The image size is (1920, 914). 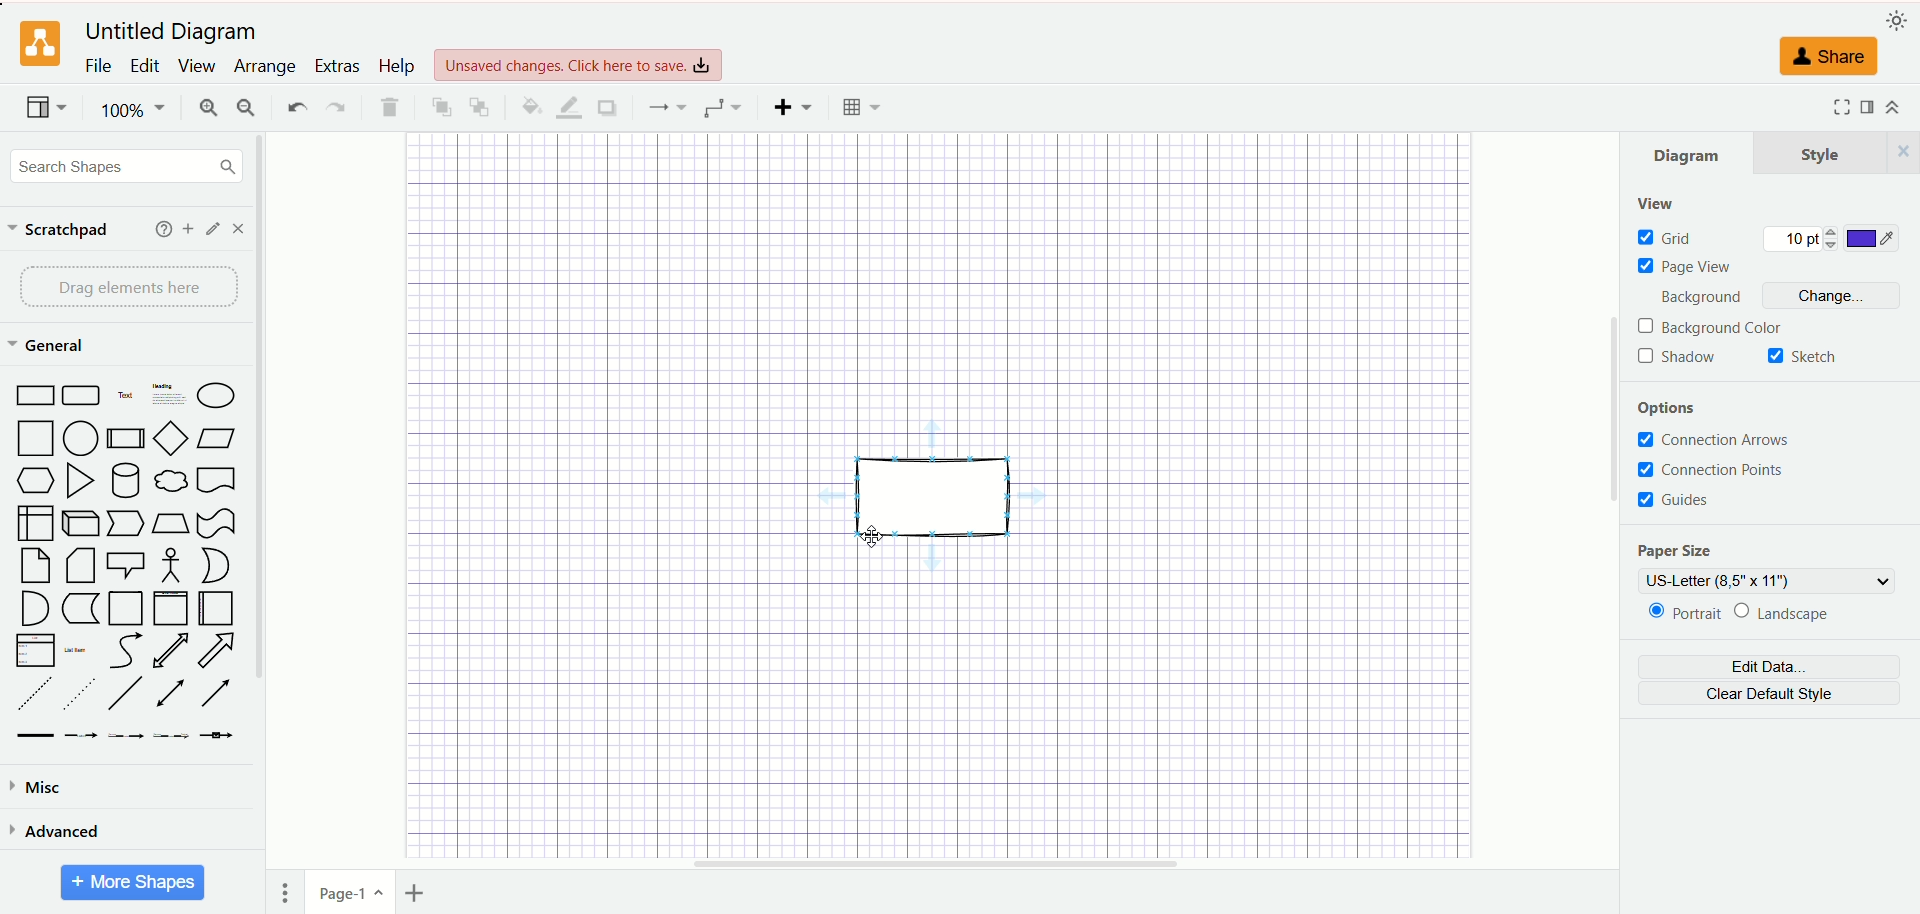 I want to click on drag elements here, so click(x=128, y=288).